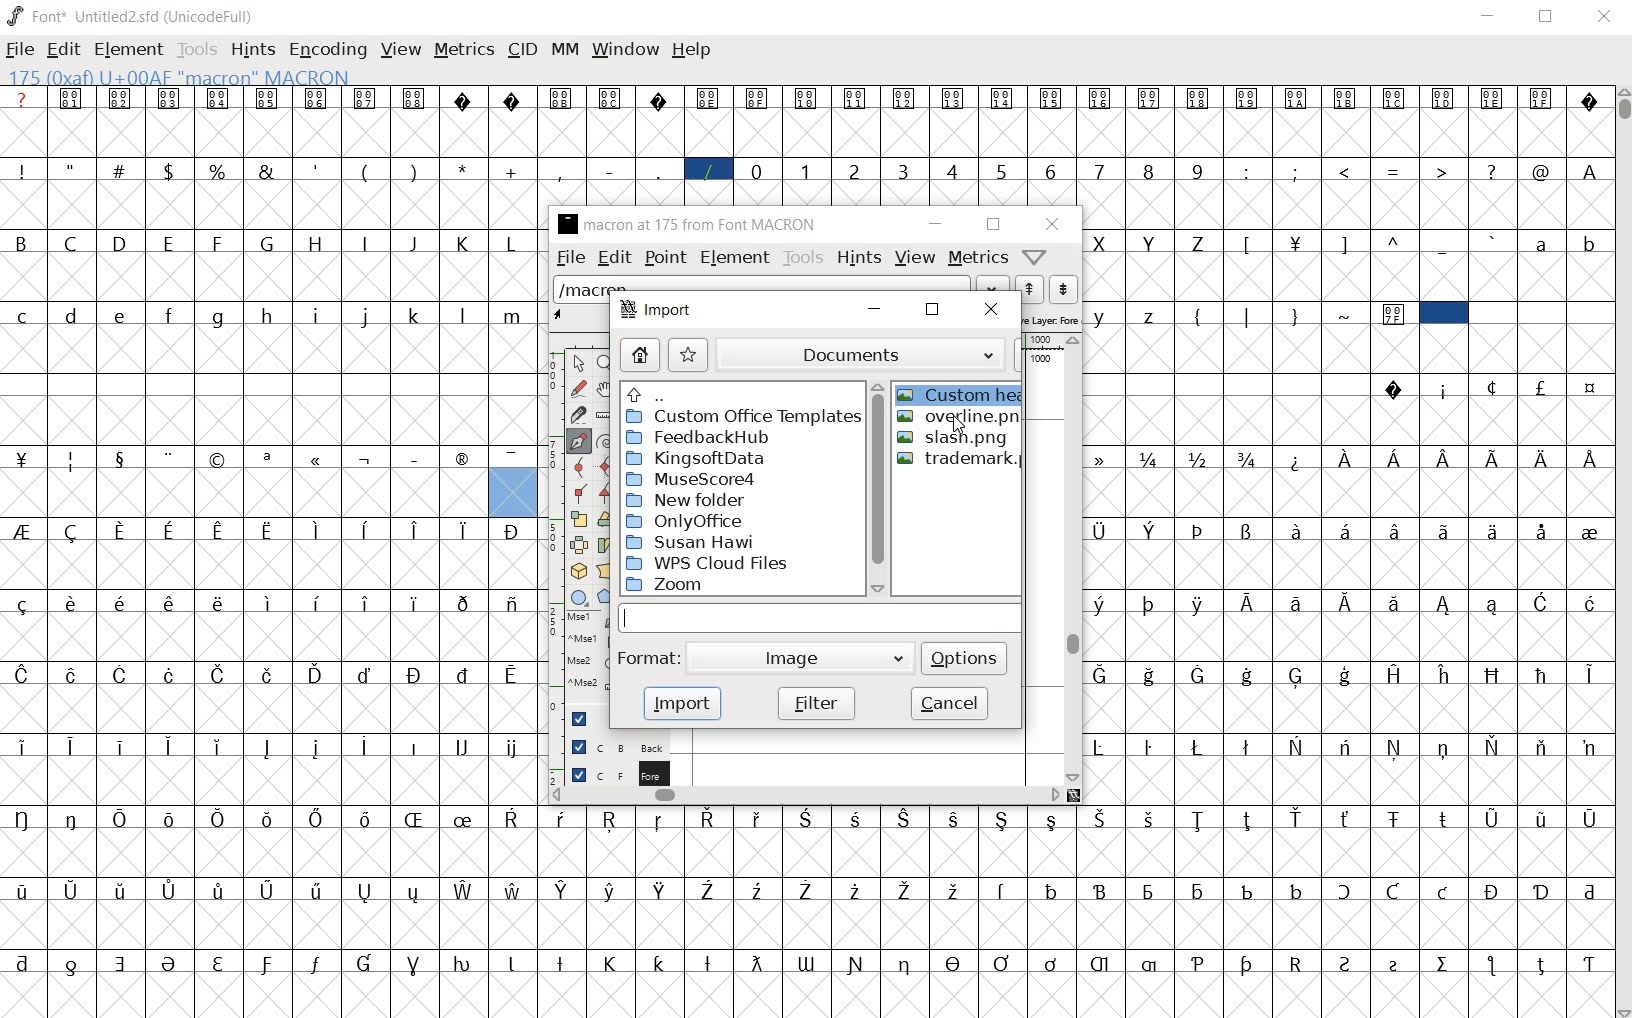 Image resolution: width=1632 pixels, height=1018 pixels. What do you see at coordinates (1396, 458) in the screenshot?
I see `Symbol` at bounding box center [1396, 458].